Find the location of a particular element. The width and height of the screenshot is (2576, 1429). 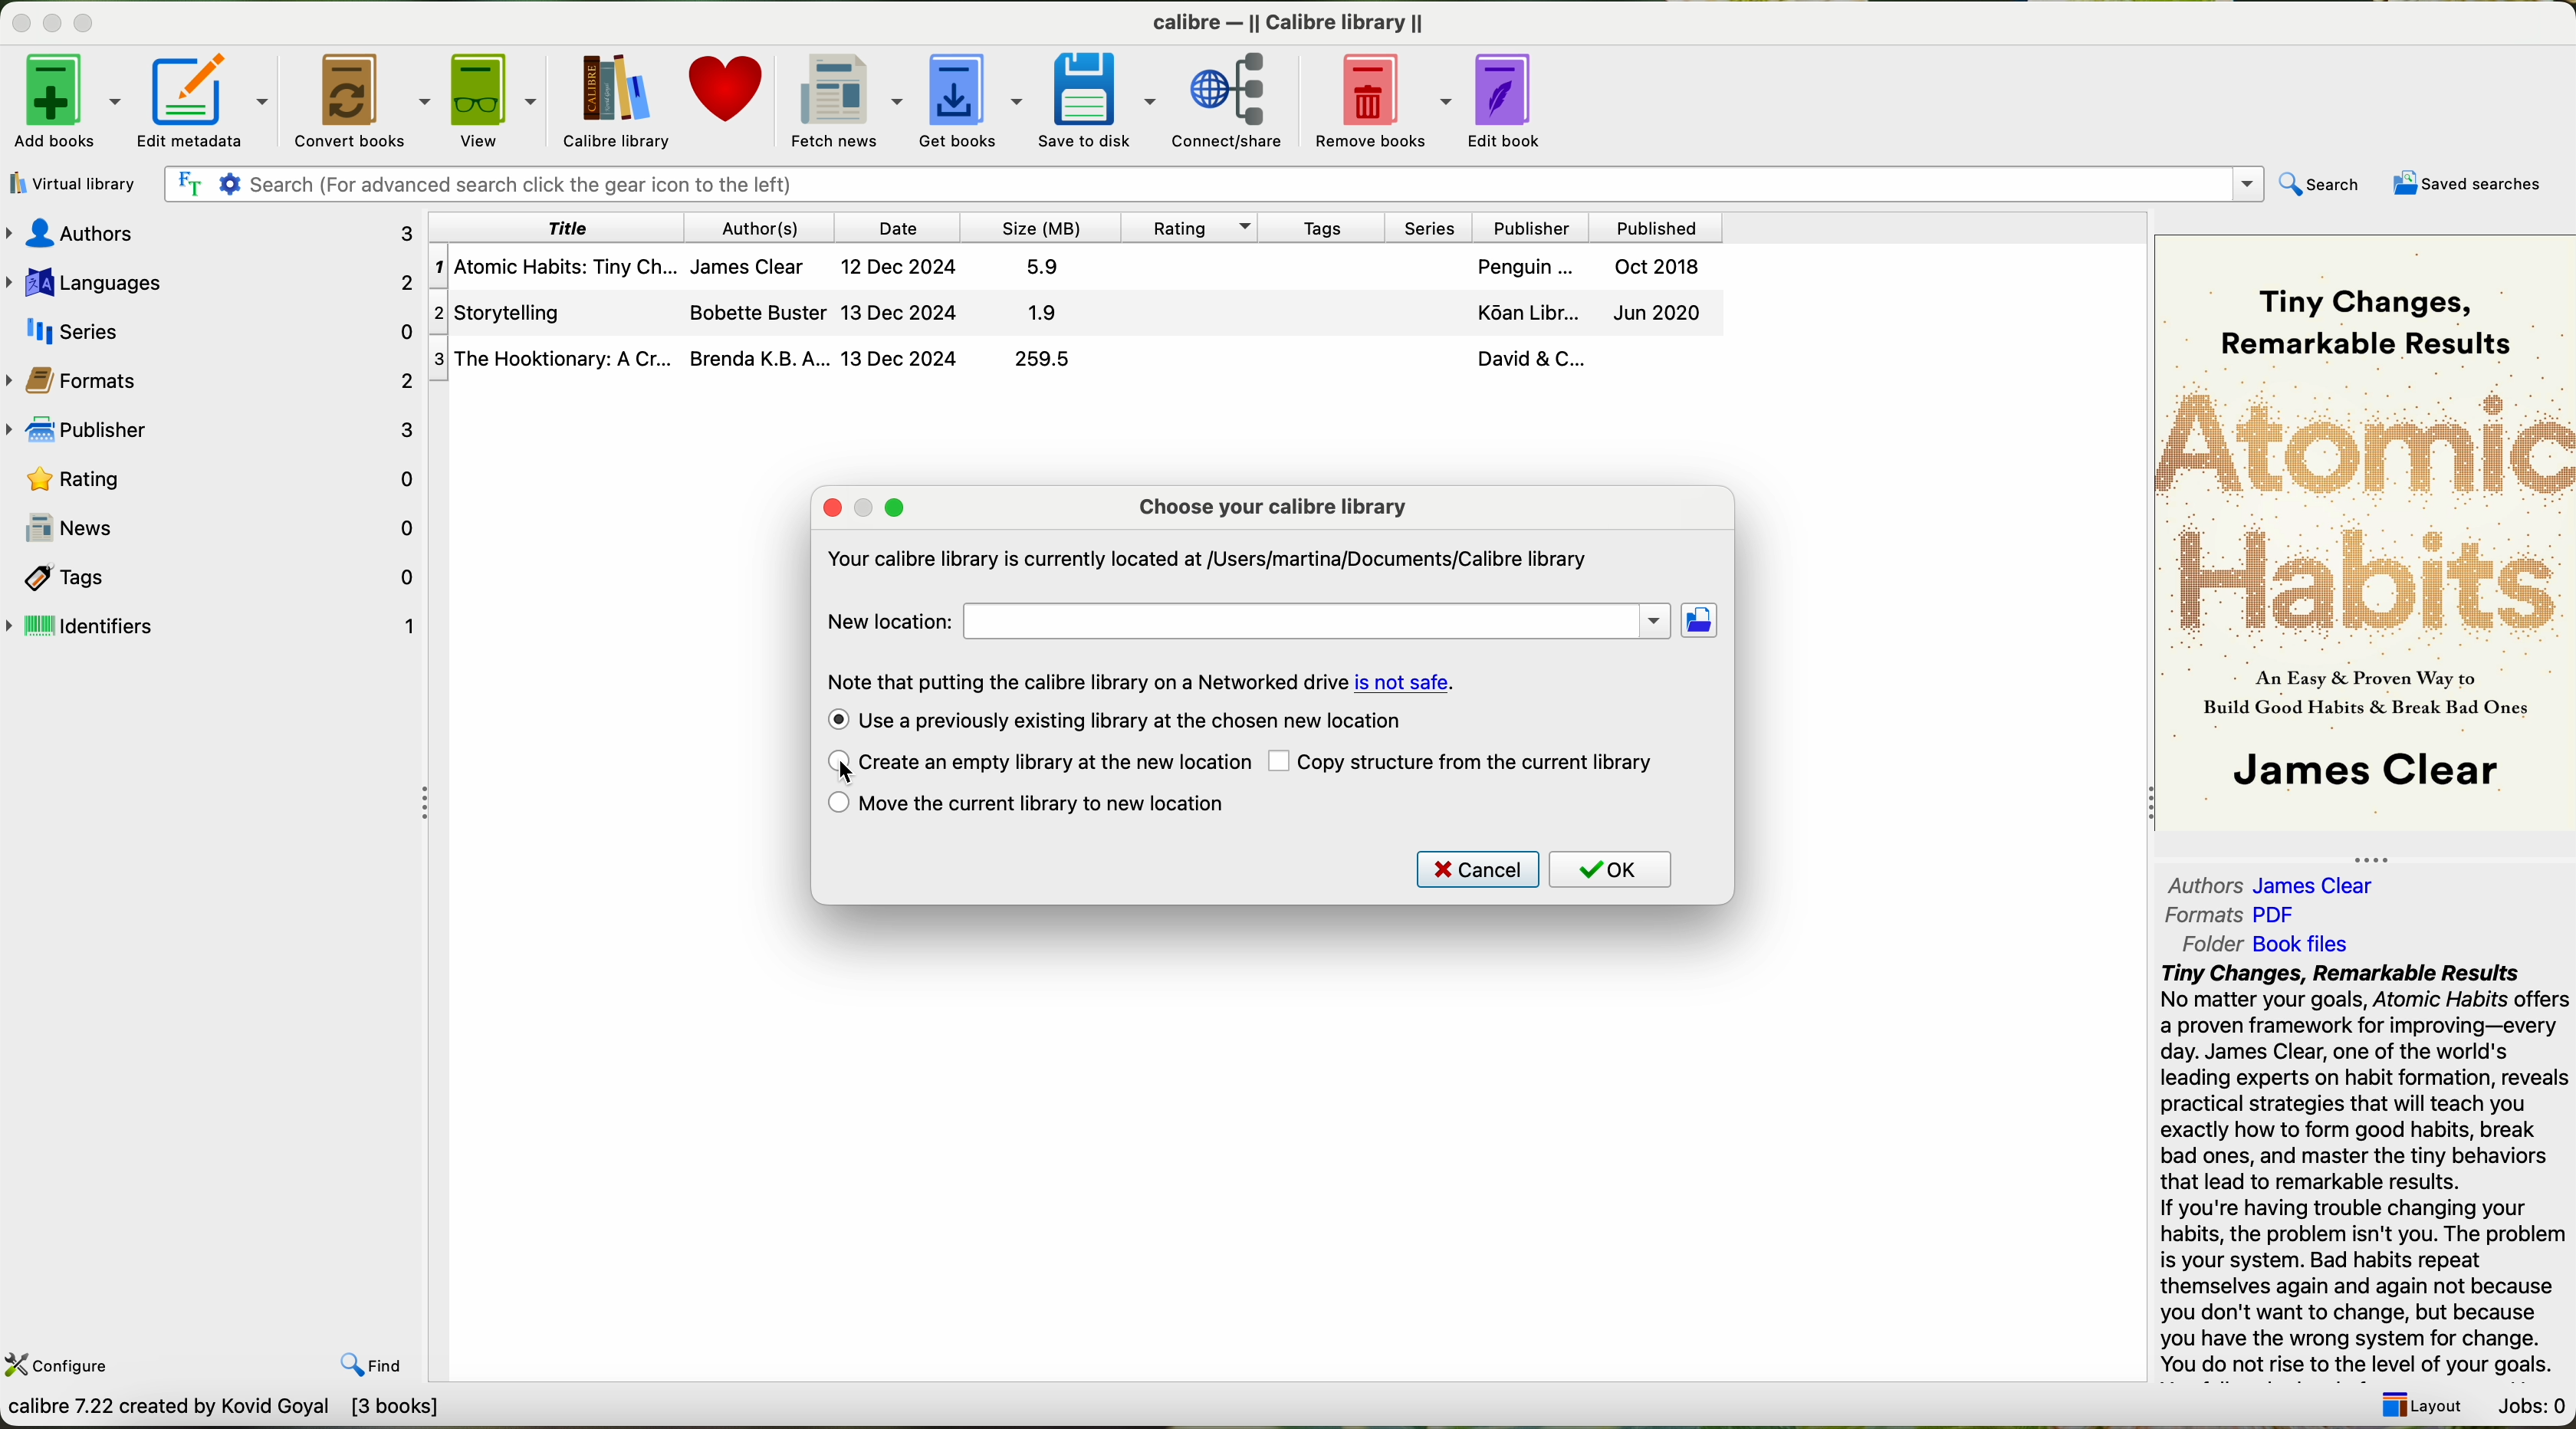

click on create an empty library is located at coordinates (1038, 766).